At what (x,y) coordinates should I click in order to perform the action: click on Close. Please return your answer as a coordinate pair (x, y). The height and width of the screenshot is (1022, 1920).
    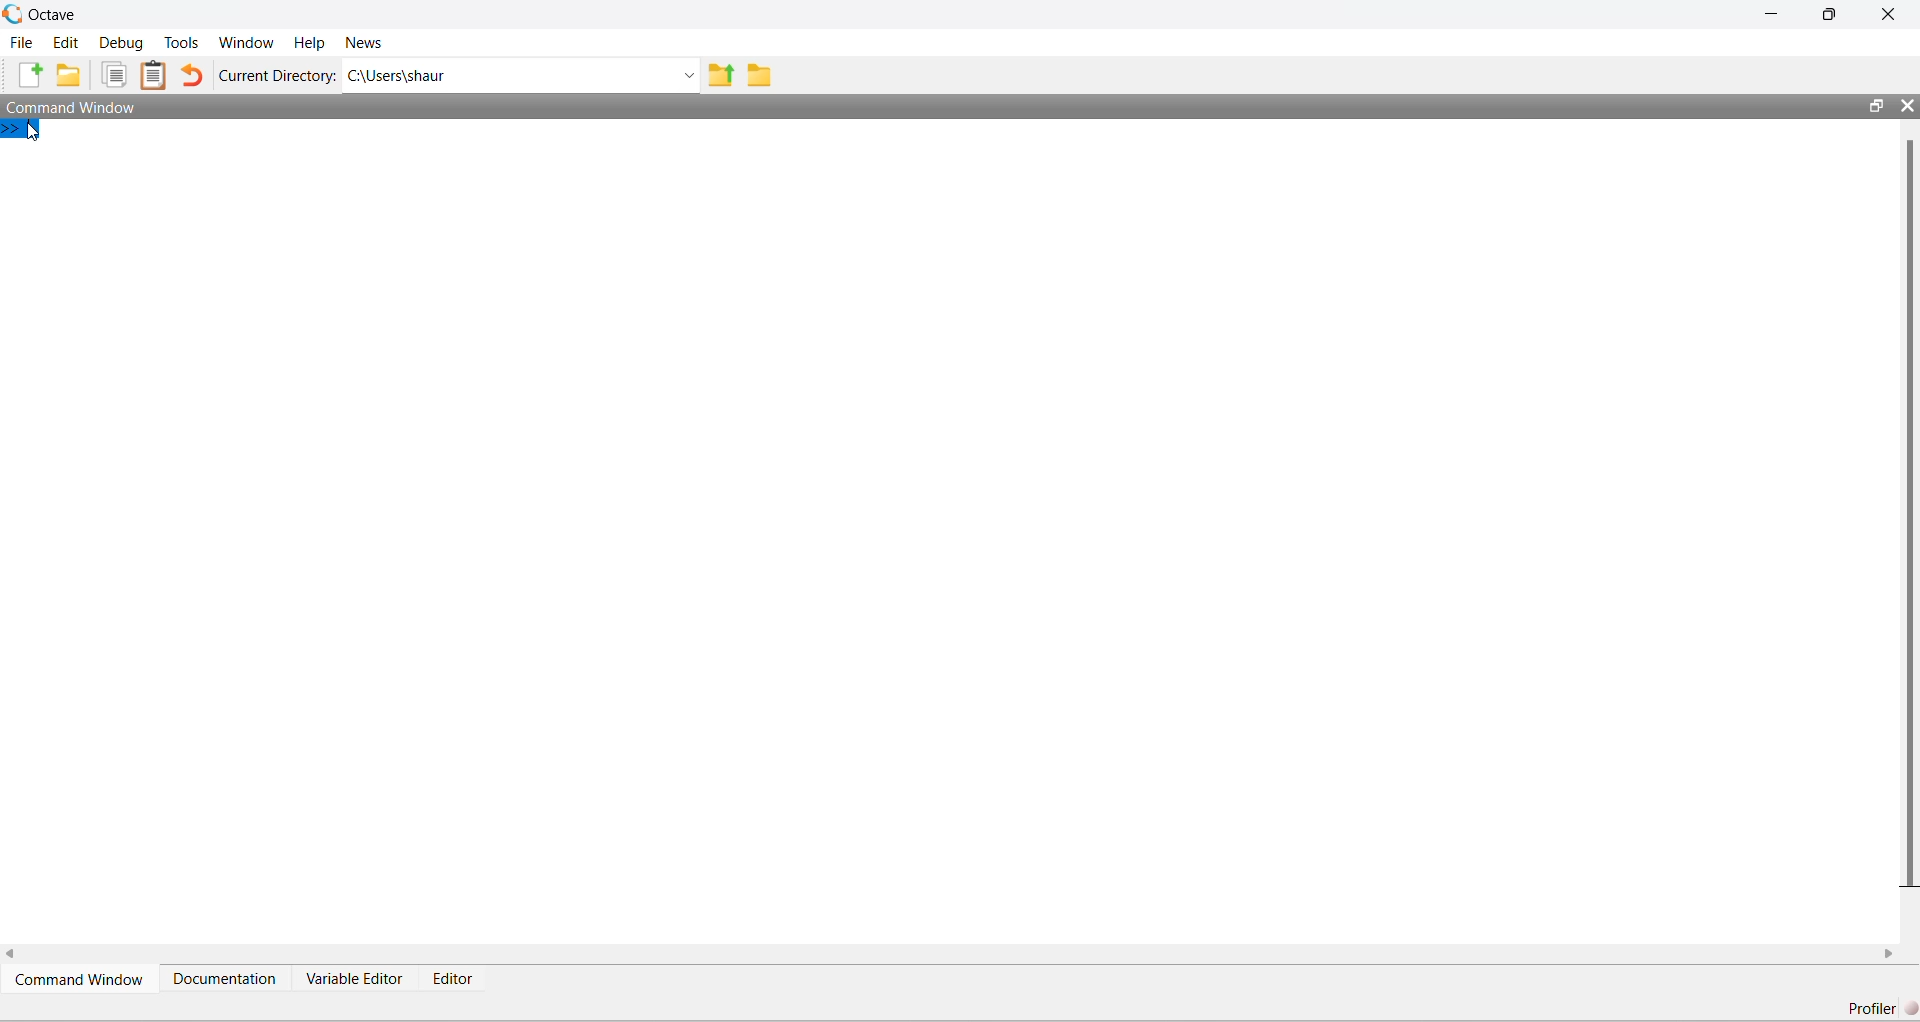
    Looking at the image, I should click on (1906, 105).